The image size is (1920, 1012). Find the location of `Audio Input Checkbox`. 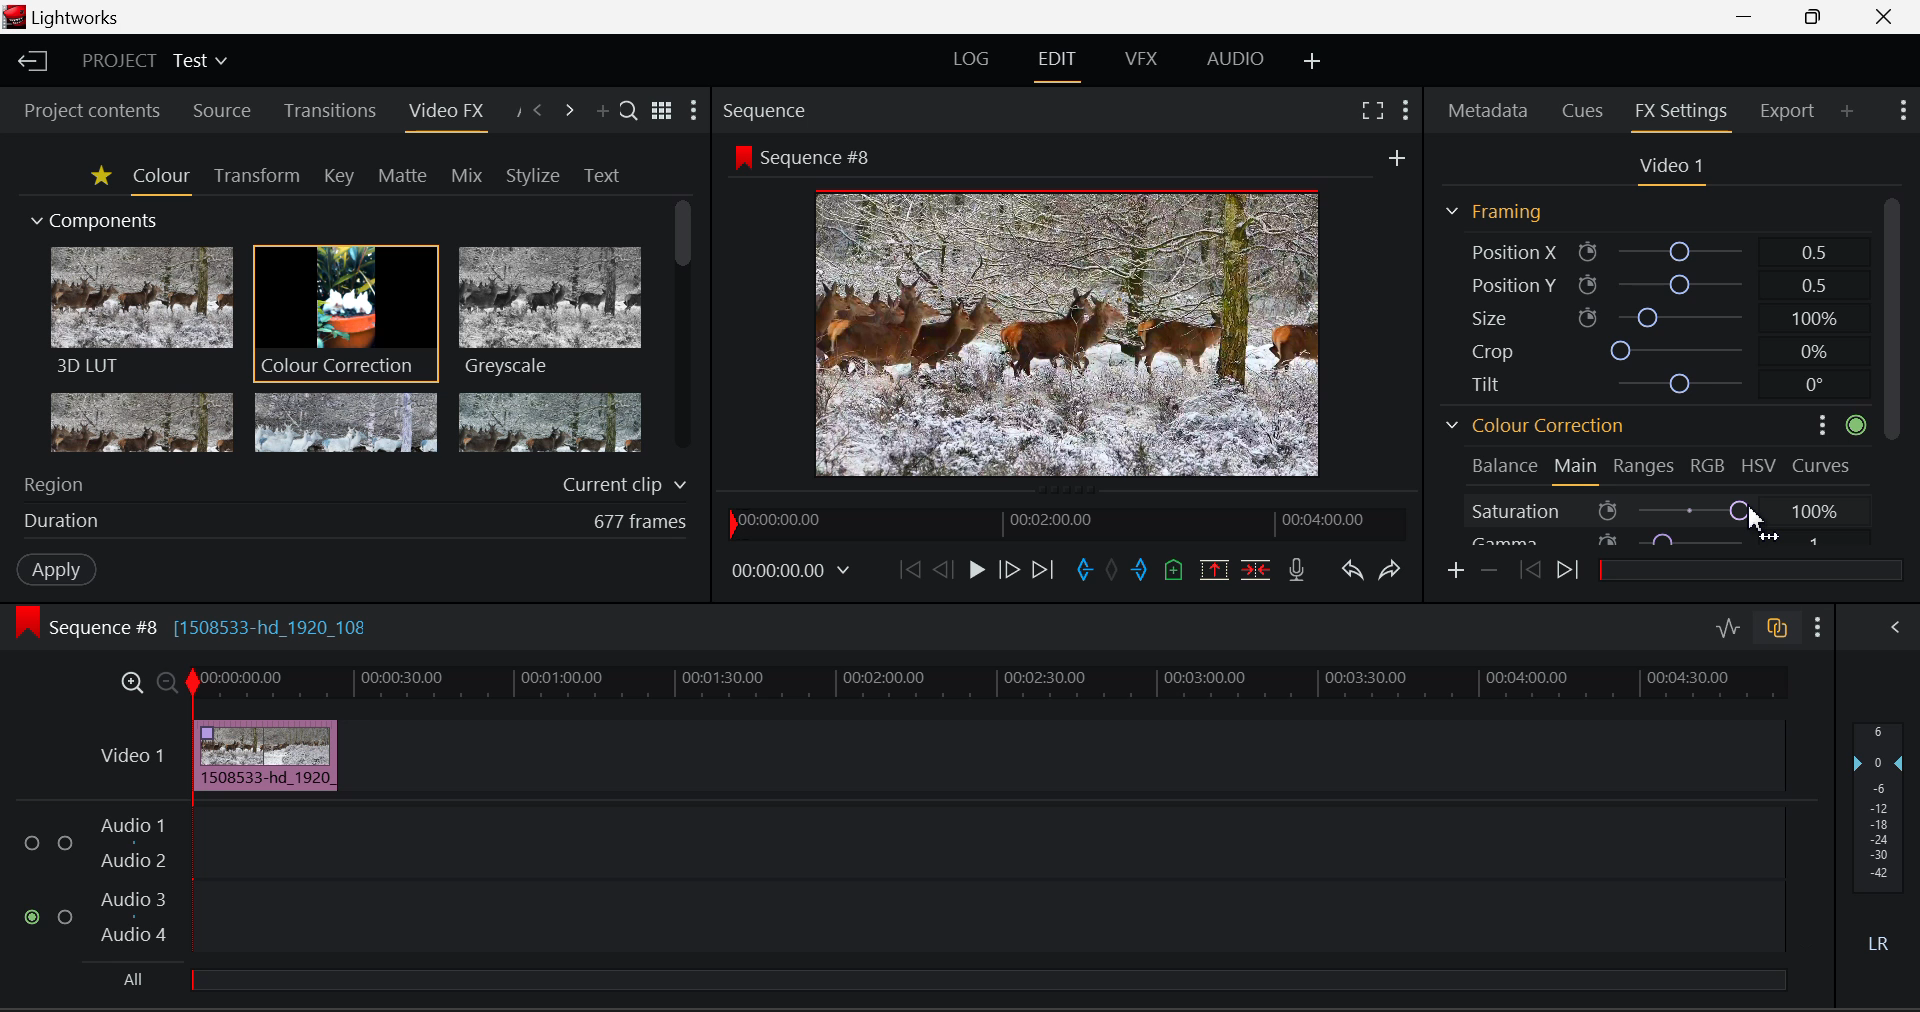

Audio Input Checkbox is located at coordinates (30, 916).